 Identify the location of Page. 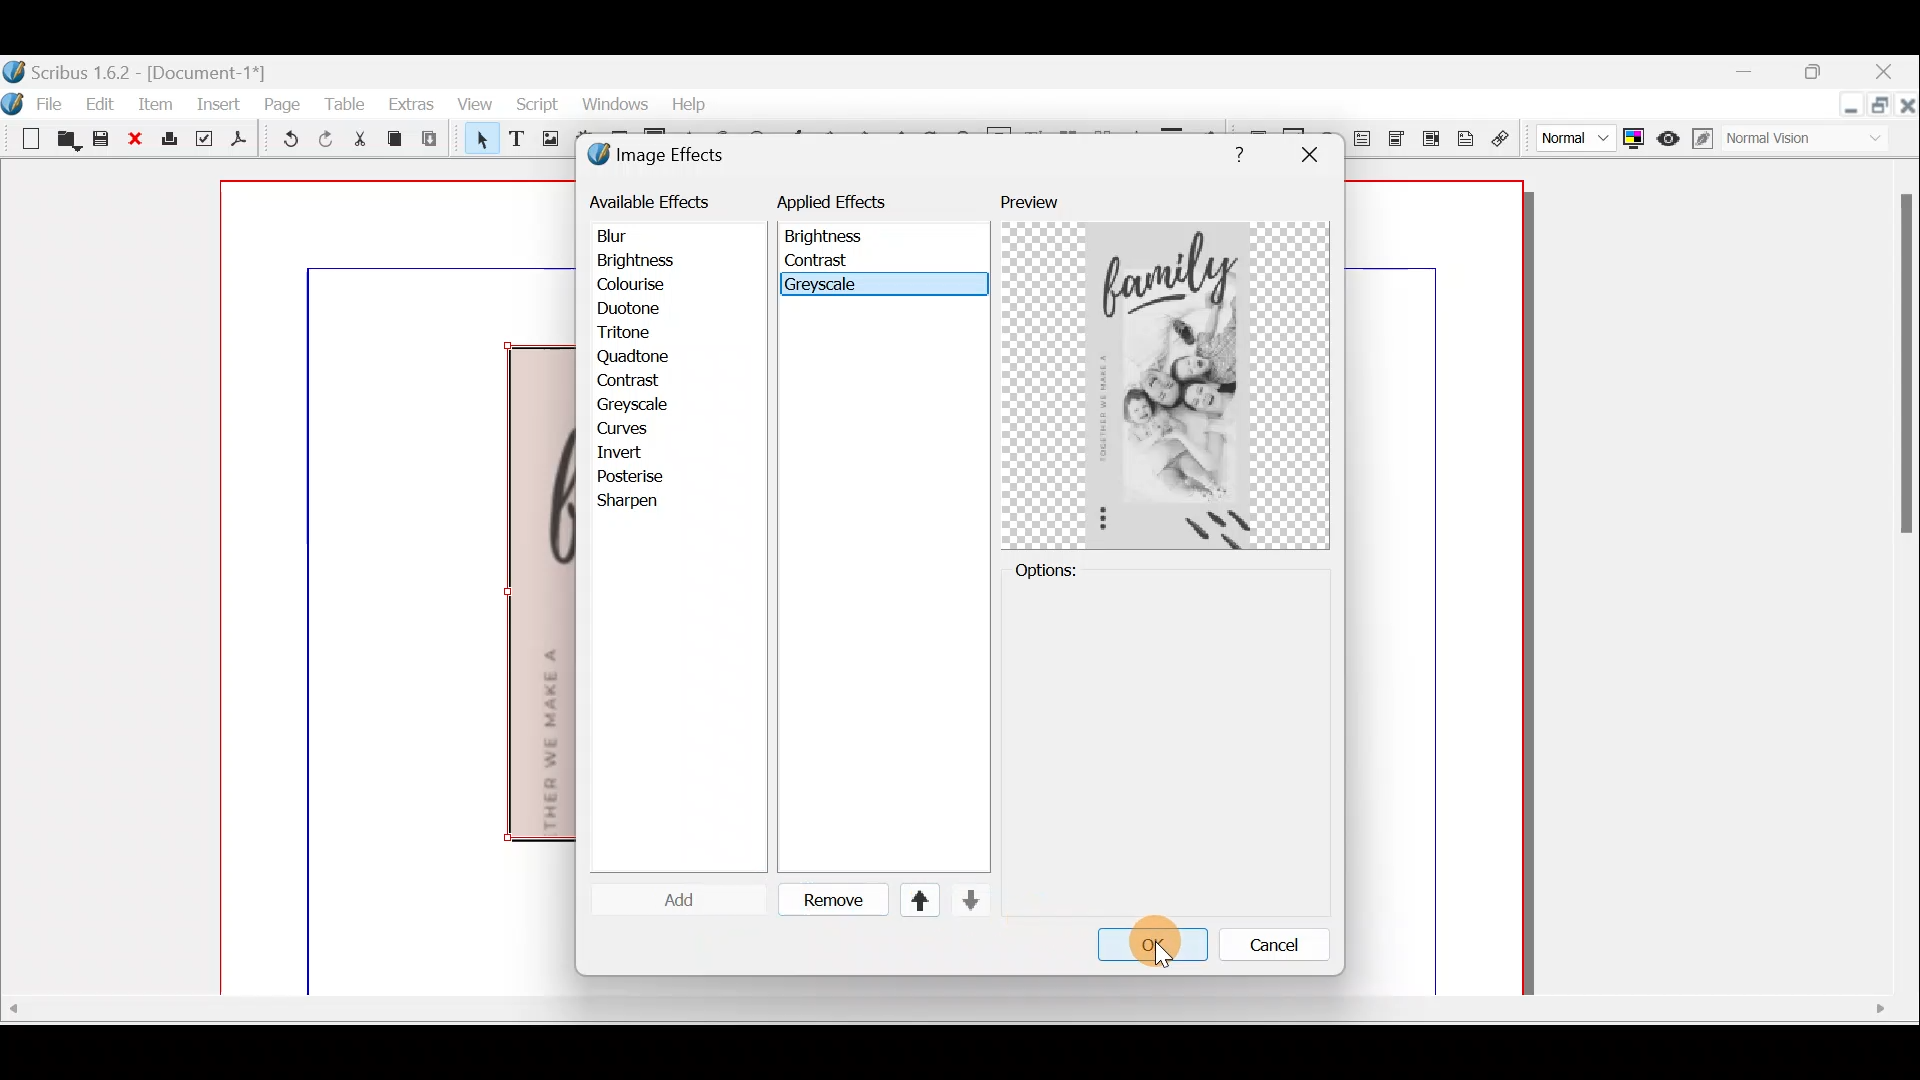
(281, 107).